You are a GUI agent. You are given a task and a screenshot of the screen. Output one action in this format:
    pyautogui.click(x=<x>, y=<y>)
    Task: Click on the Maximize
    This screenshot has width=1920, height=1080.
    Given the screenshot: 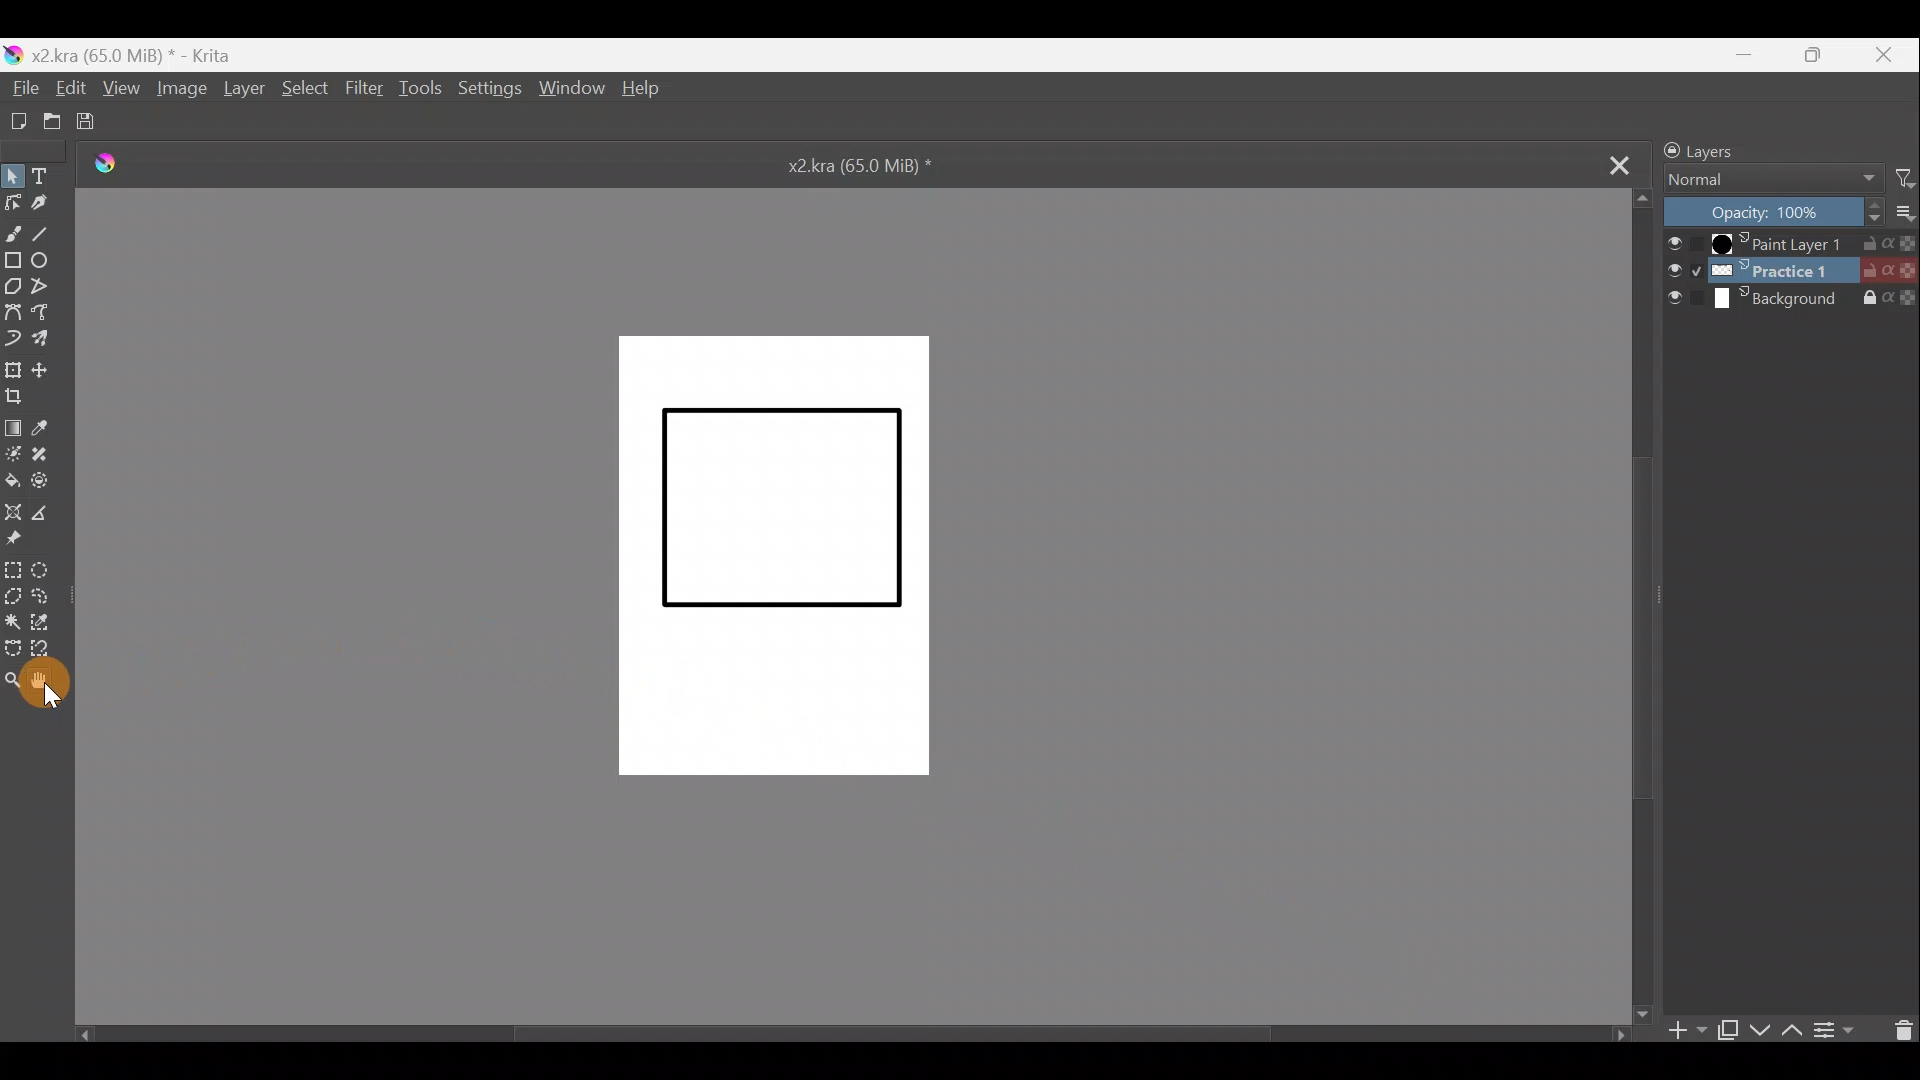 What is the action you would take?
    pyautogui.click(x=1814, y=56)
    